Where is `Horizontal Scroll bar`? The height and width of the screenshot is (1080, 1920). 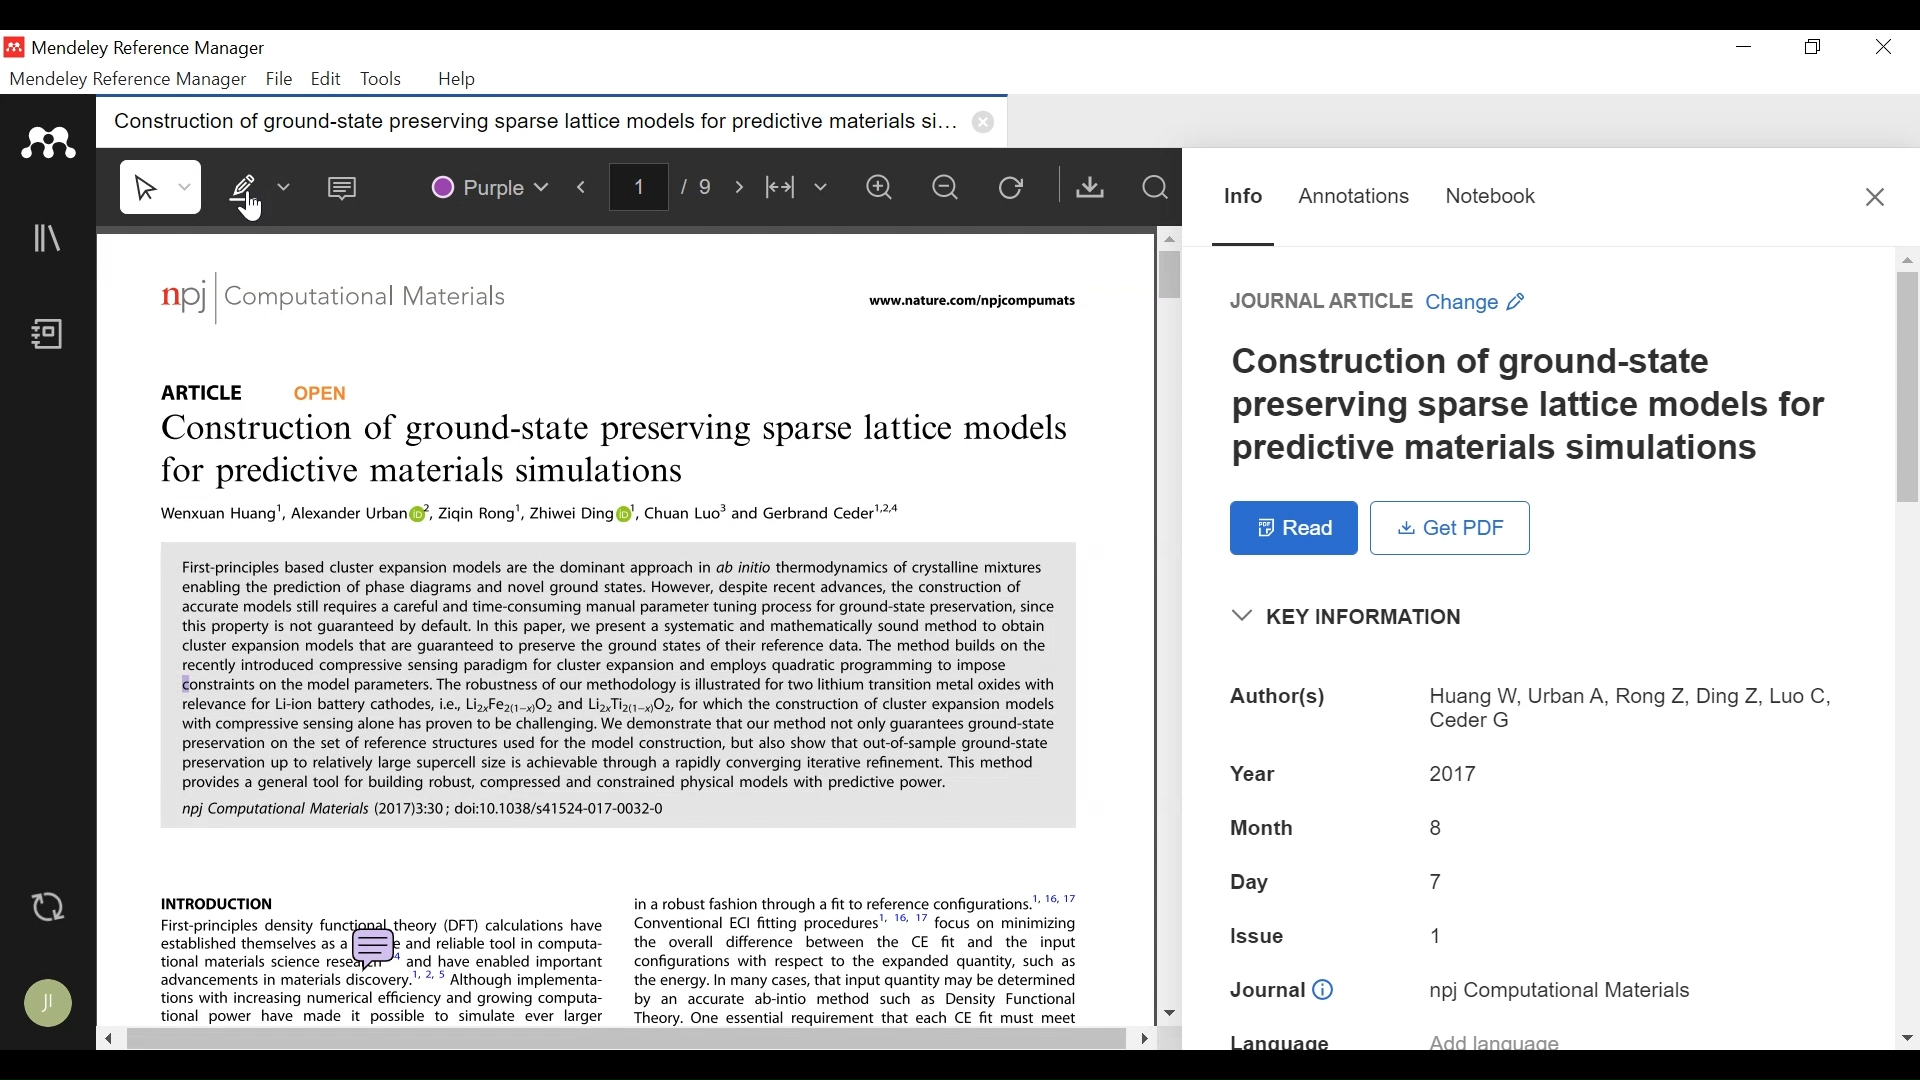 Horizontal Scroll bar is located at coordinates (622, 1039).